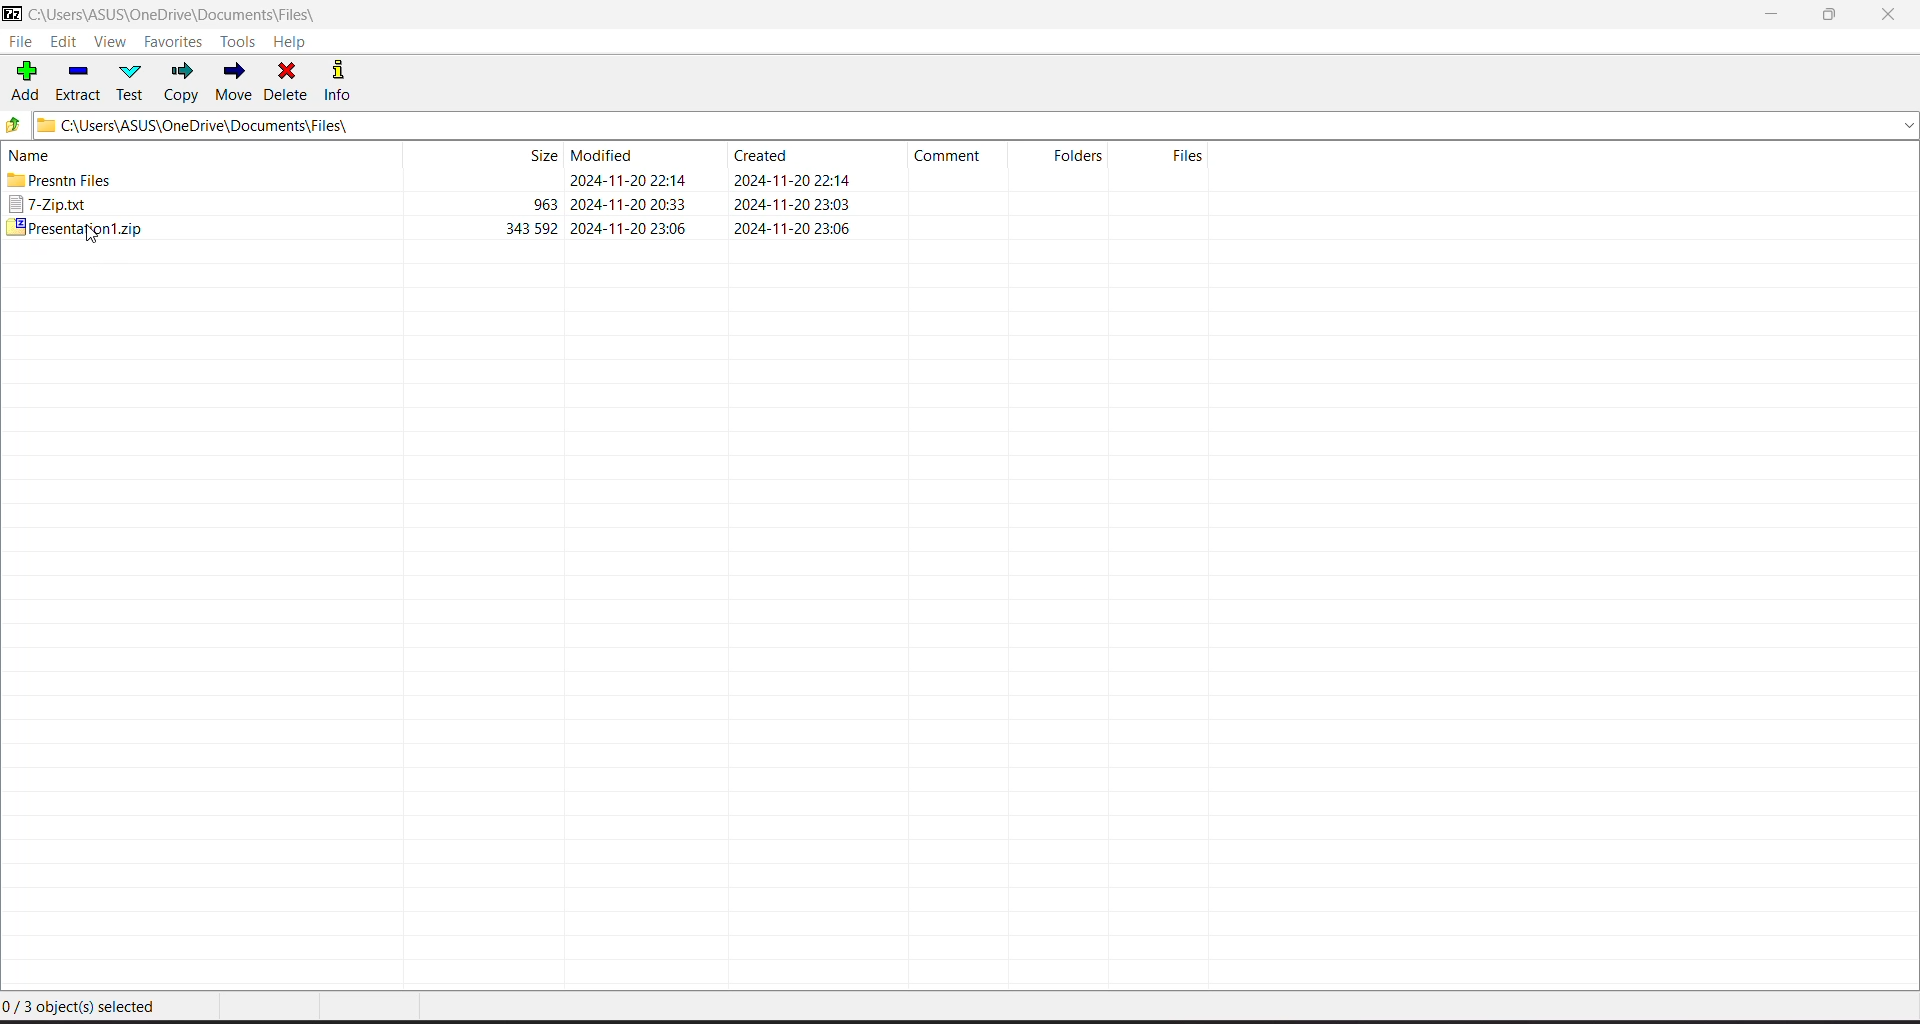 The width and height of the screenshot is (1920, 1024). What do you see at coordinates (290, 42) in the screenshot?
I see `Help` at bounding box center [290, 42].